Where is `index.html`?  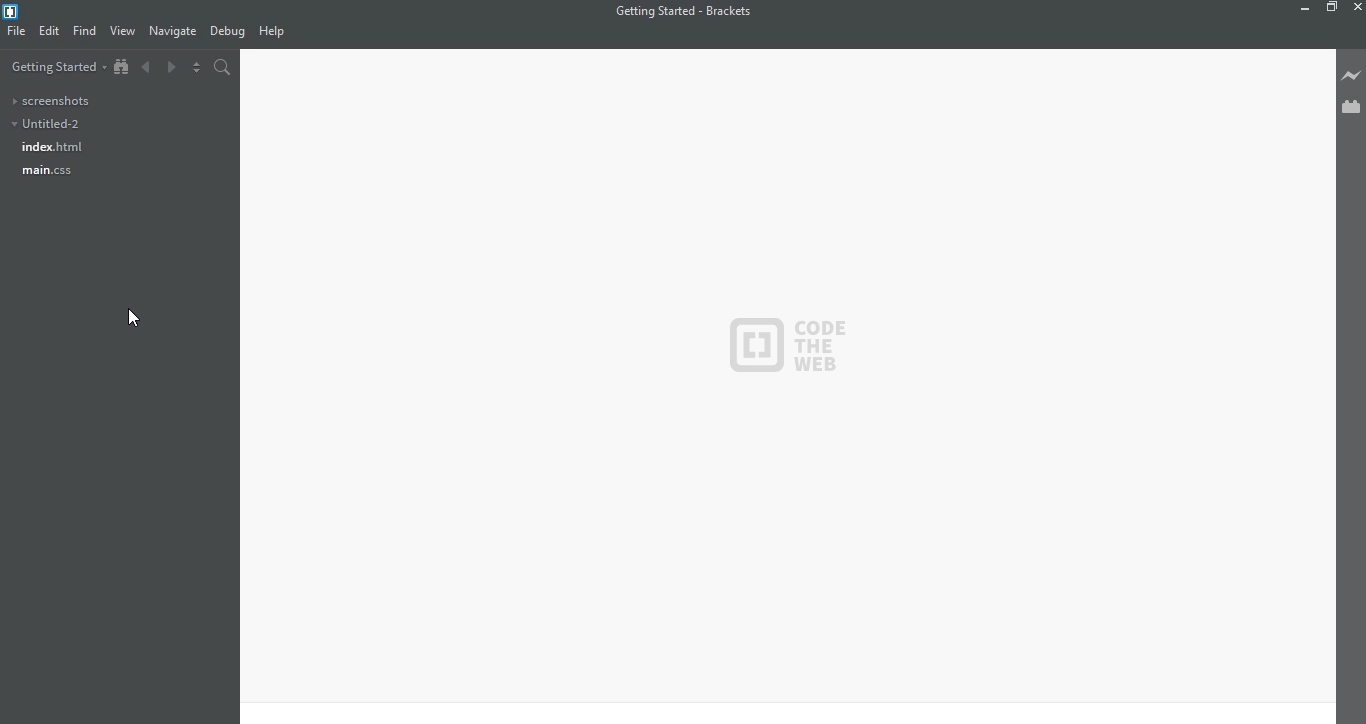 index.html is located at coordinates (59, 147).